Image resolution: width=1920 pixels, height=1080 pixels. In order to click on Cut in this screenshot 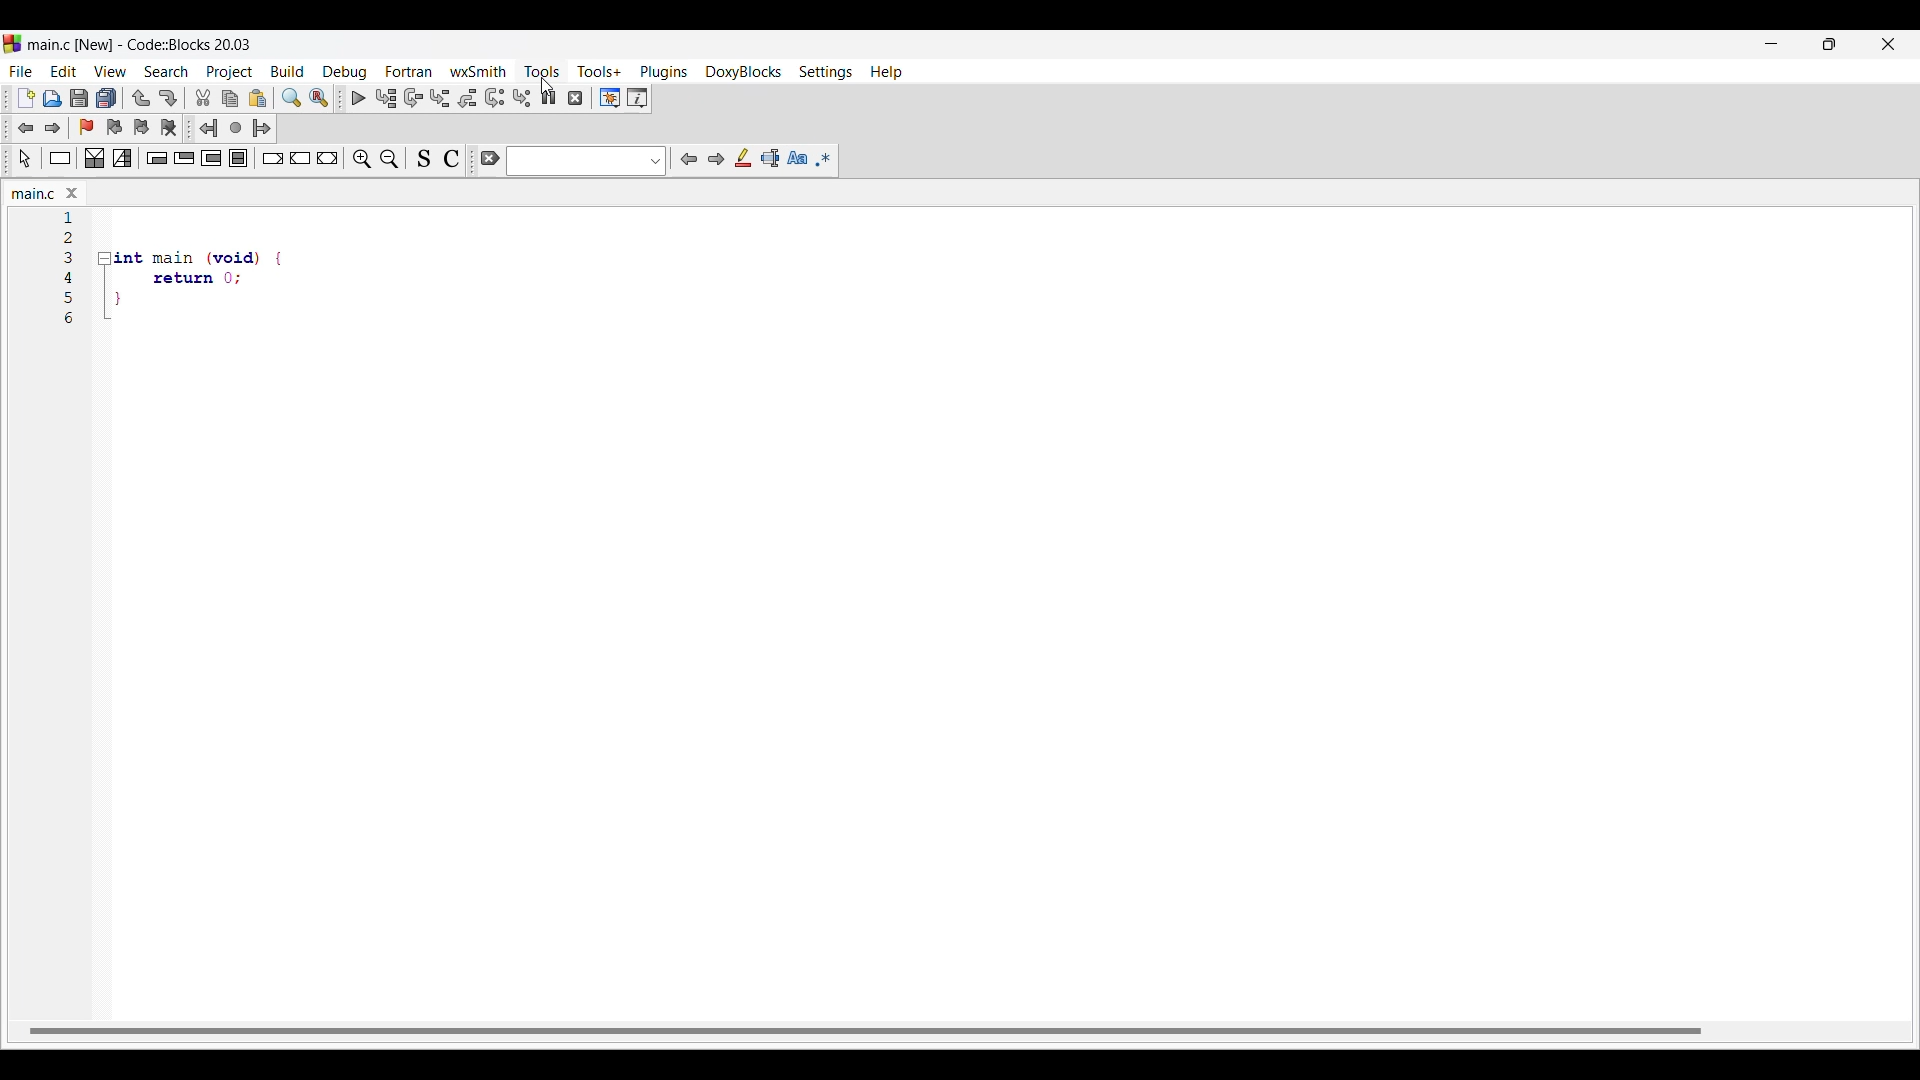, I will do `click(203, 98)`.